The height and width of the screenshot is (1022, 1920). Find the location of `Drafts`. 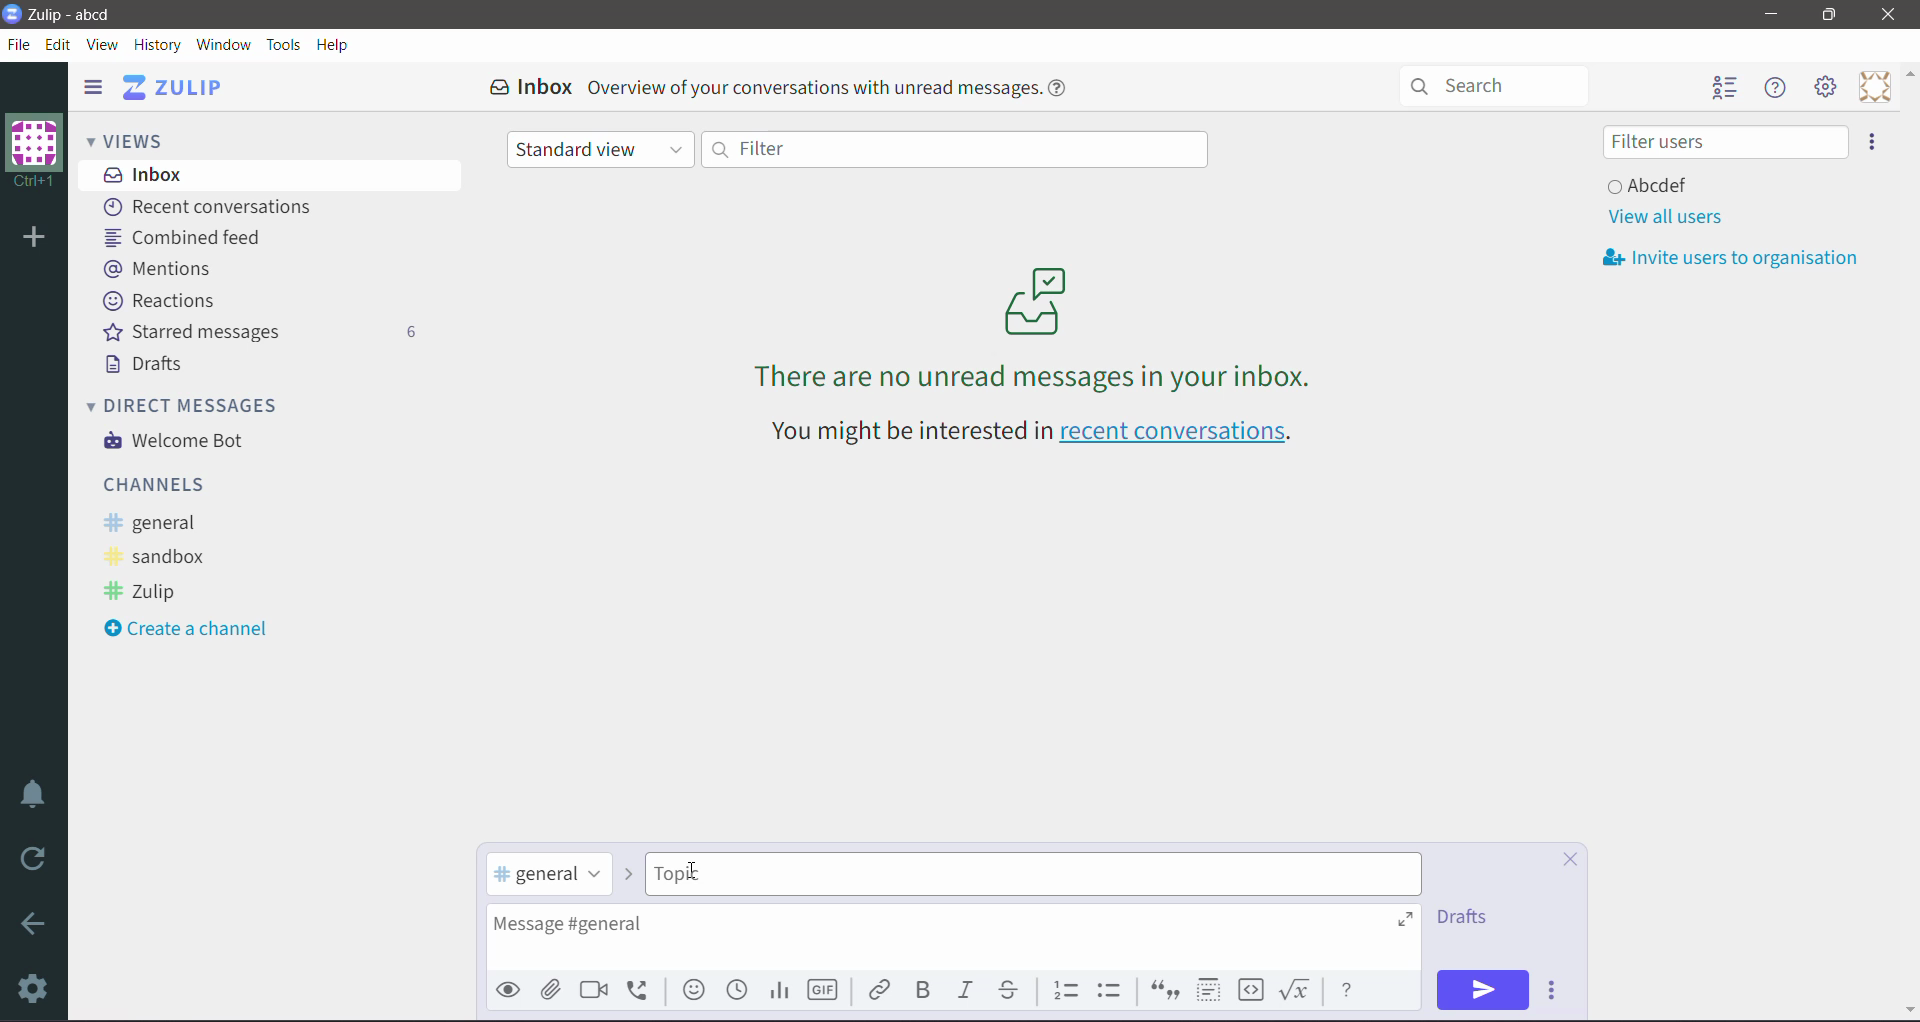

Drafts is located at coordinates (148, 364).